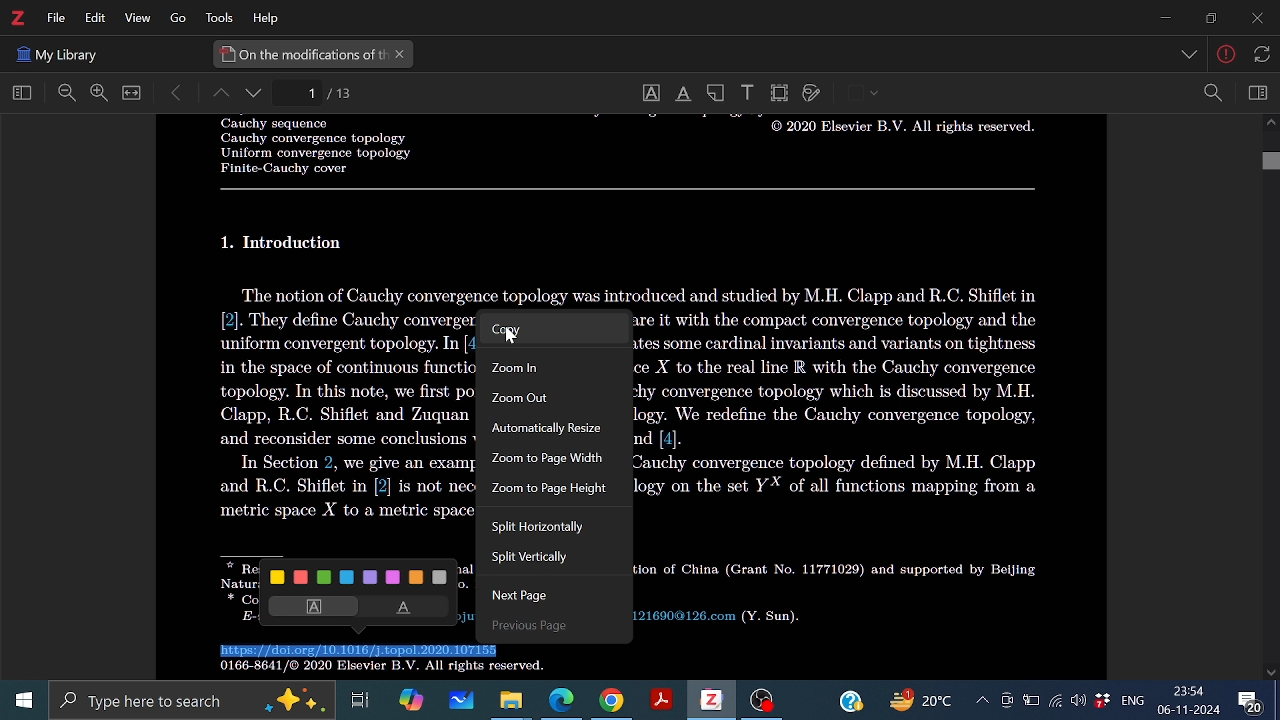 This screenshot has width=1280, height=720. I want to click on Google chorme, so click(610, 701).